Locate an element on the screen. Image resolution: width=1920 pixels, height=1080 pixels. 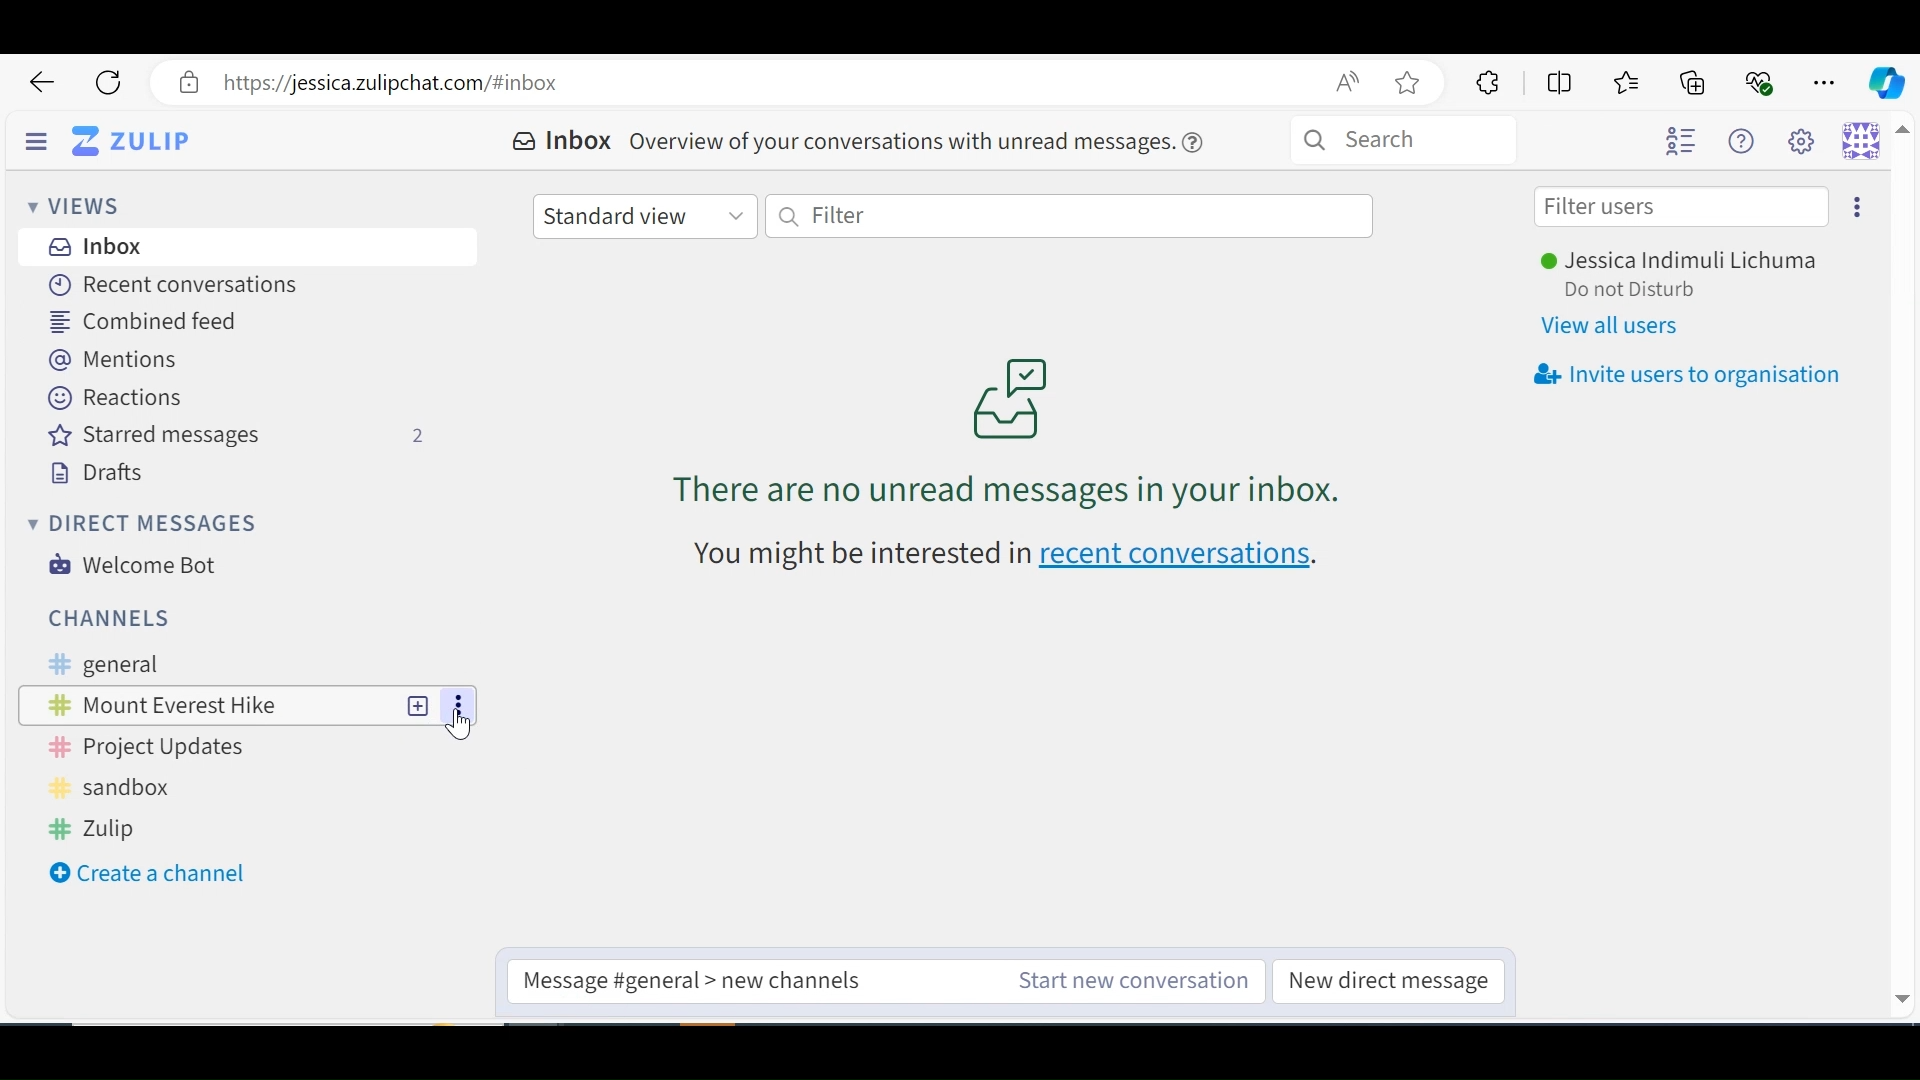
Reload is located at coordinates (109, 83).